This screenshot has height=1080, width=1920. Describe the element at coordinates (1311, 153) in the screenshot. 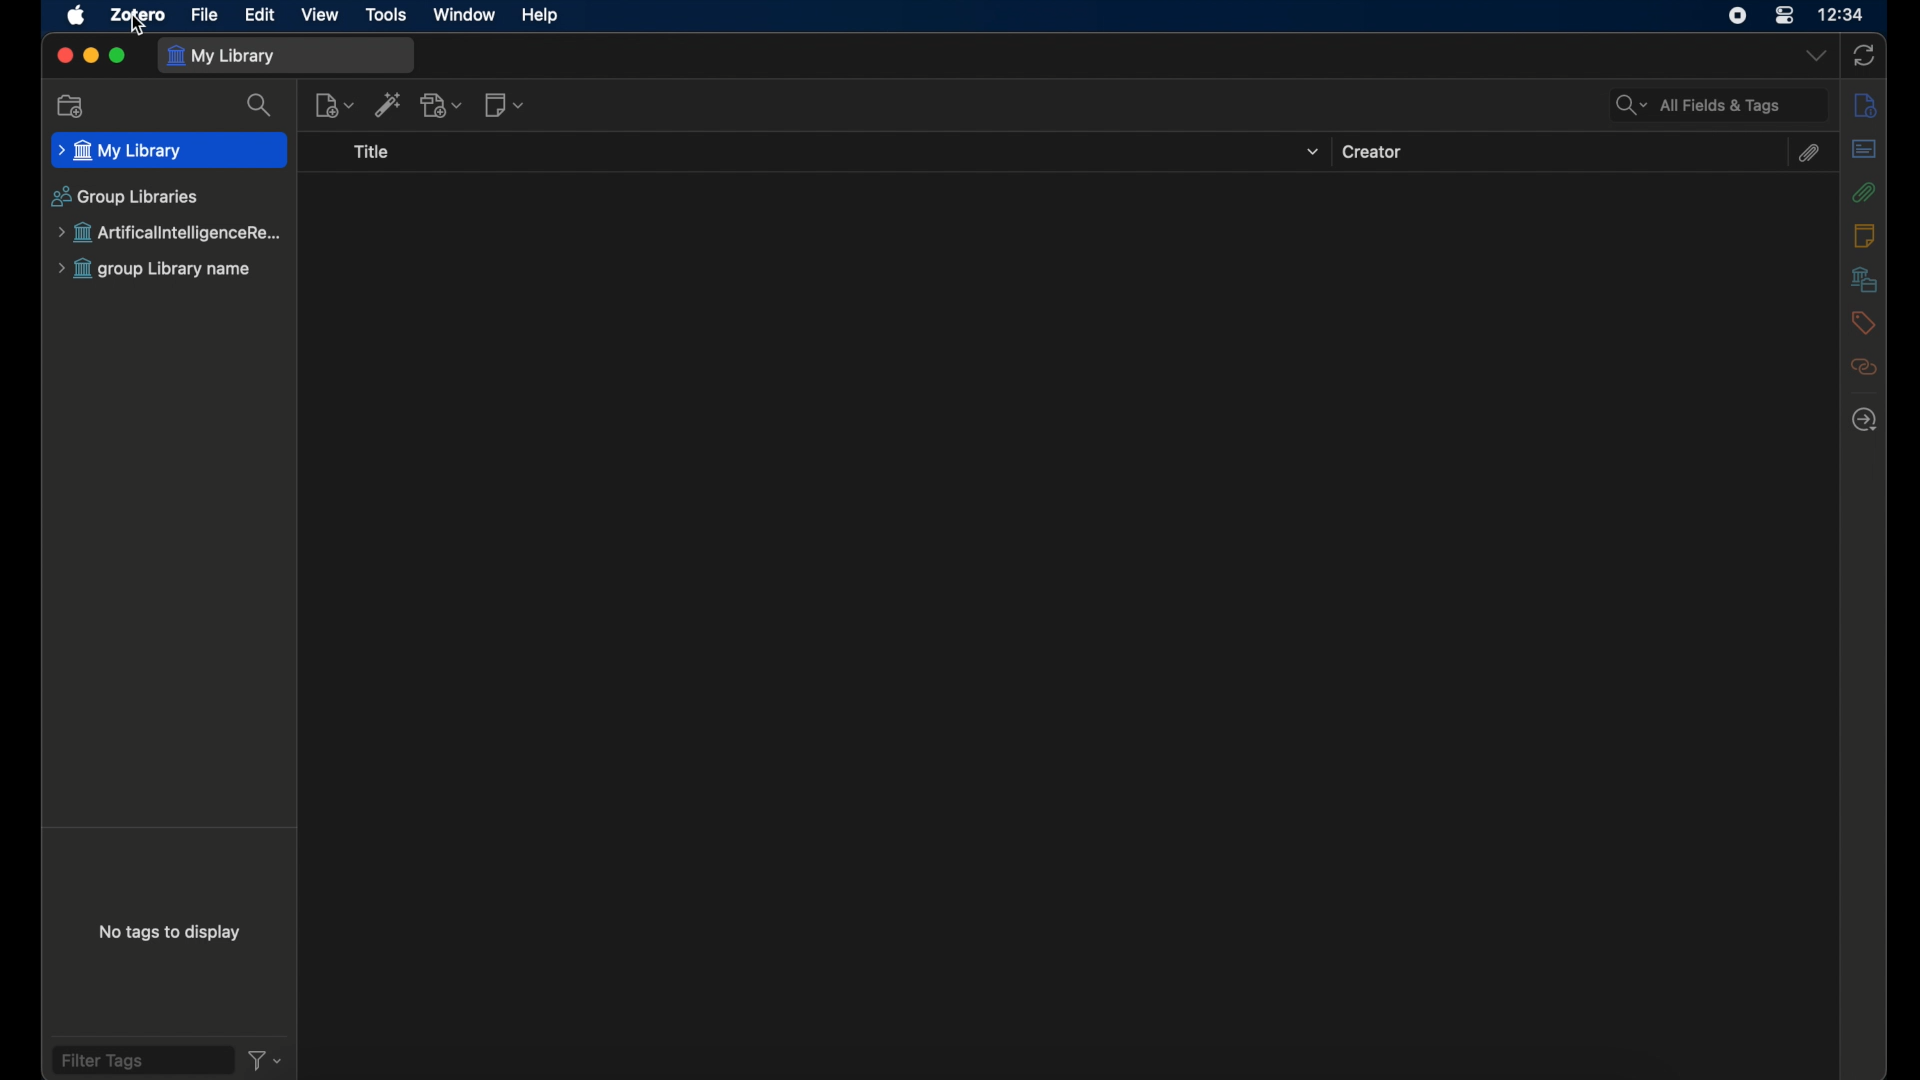

I see `dropdown` at that location.